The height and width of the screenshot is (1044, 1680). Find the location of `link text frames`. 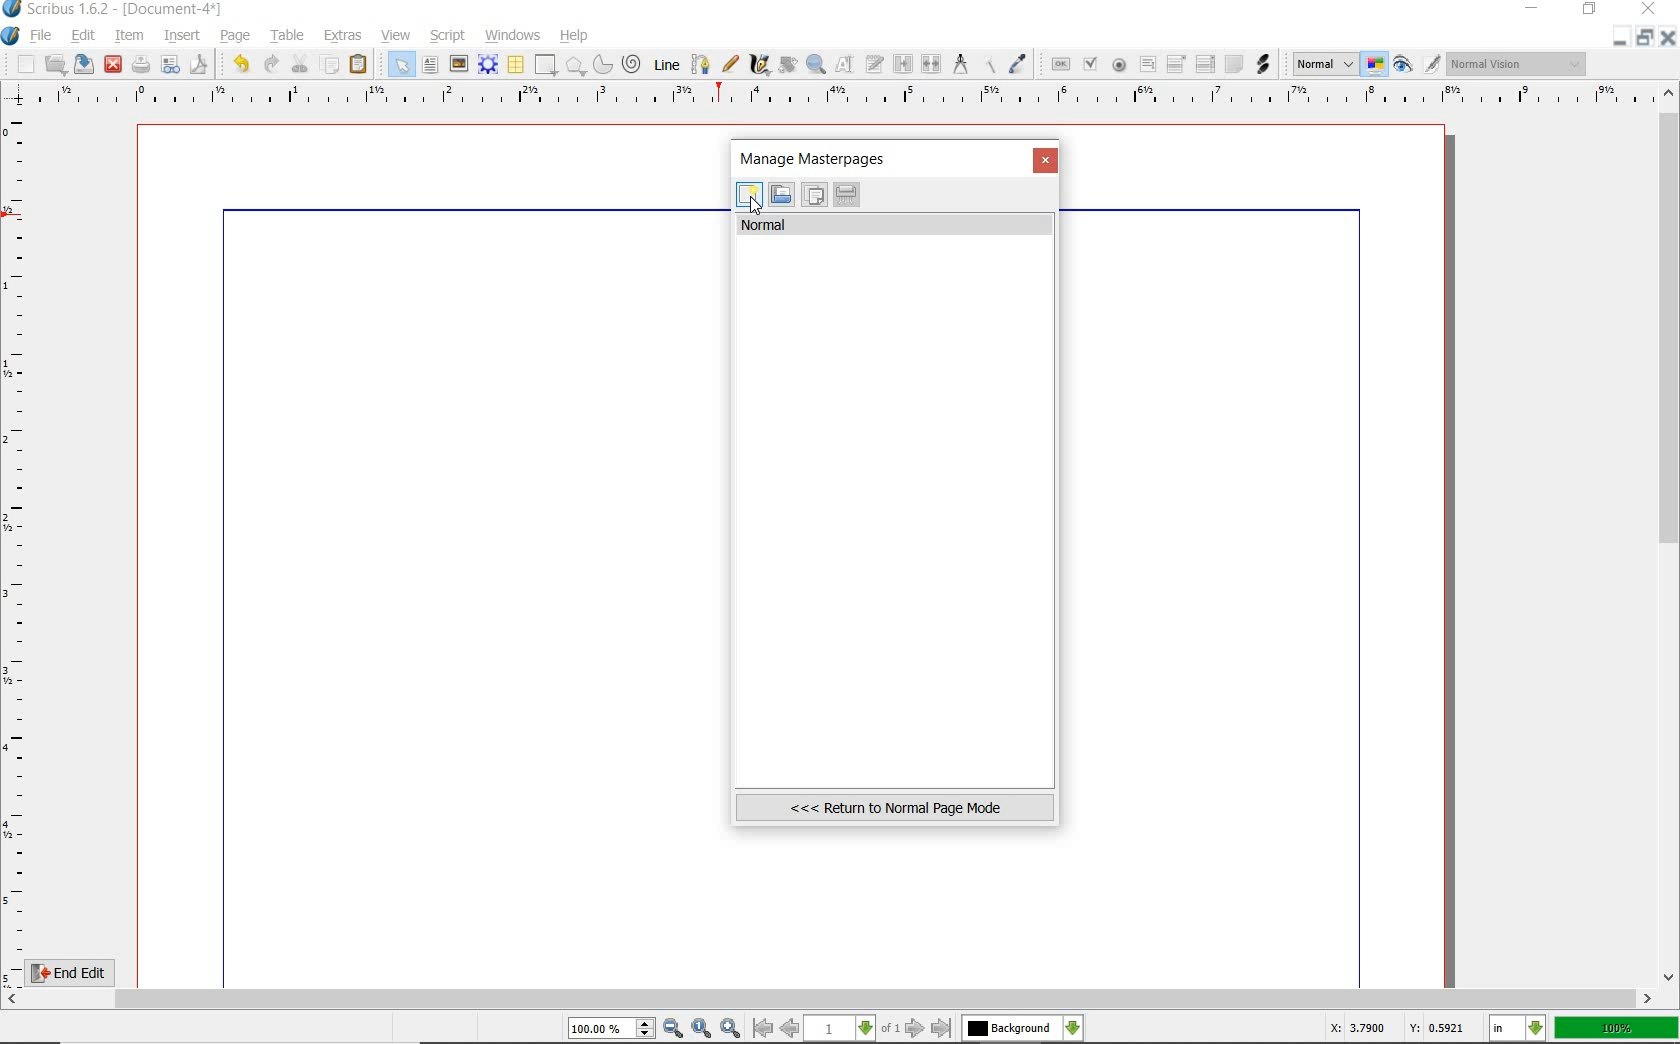

link text frames is located at coordinates (901, 63).